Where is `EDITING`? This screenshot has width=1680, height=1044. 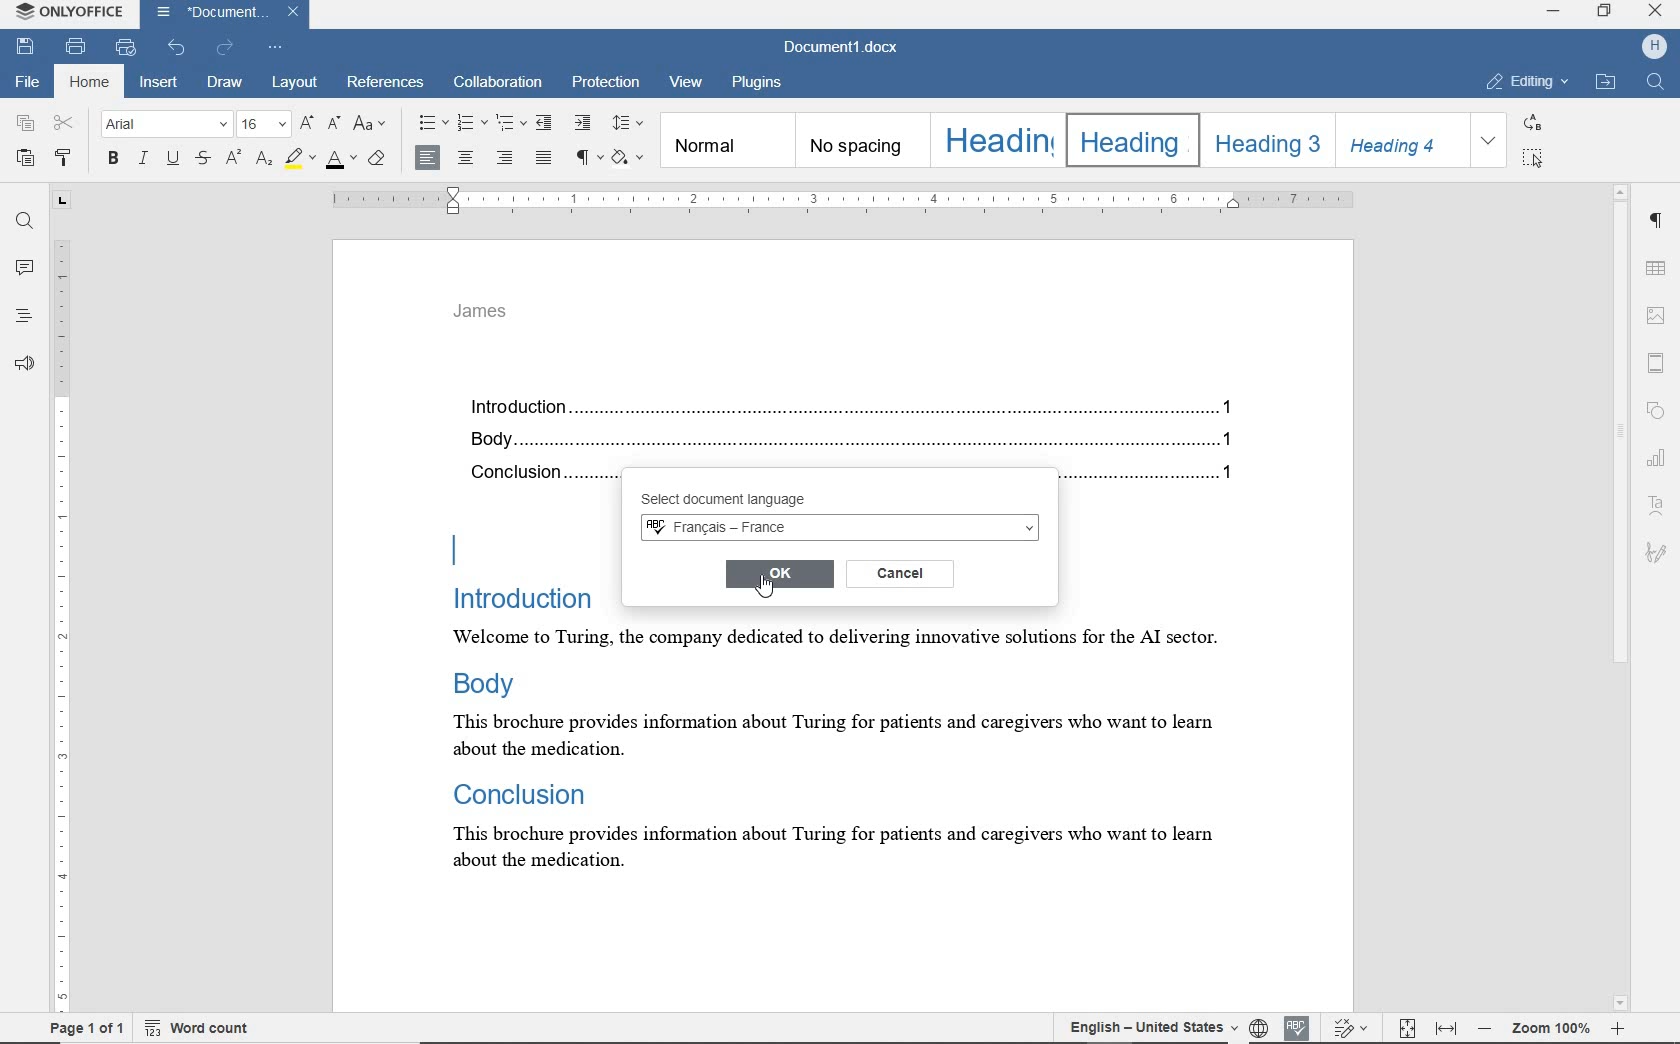
EDITING is located at coordinates (1528, 83).